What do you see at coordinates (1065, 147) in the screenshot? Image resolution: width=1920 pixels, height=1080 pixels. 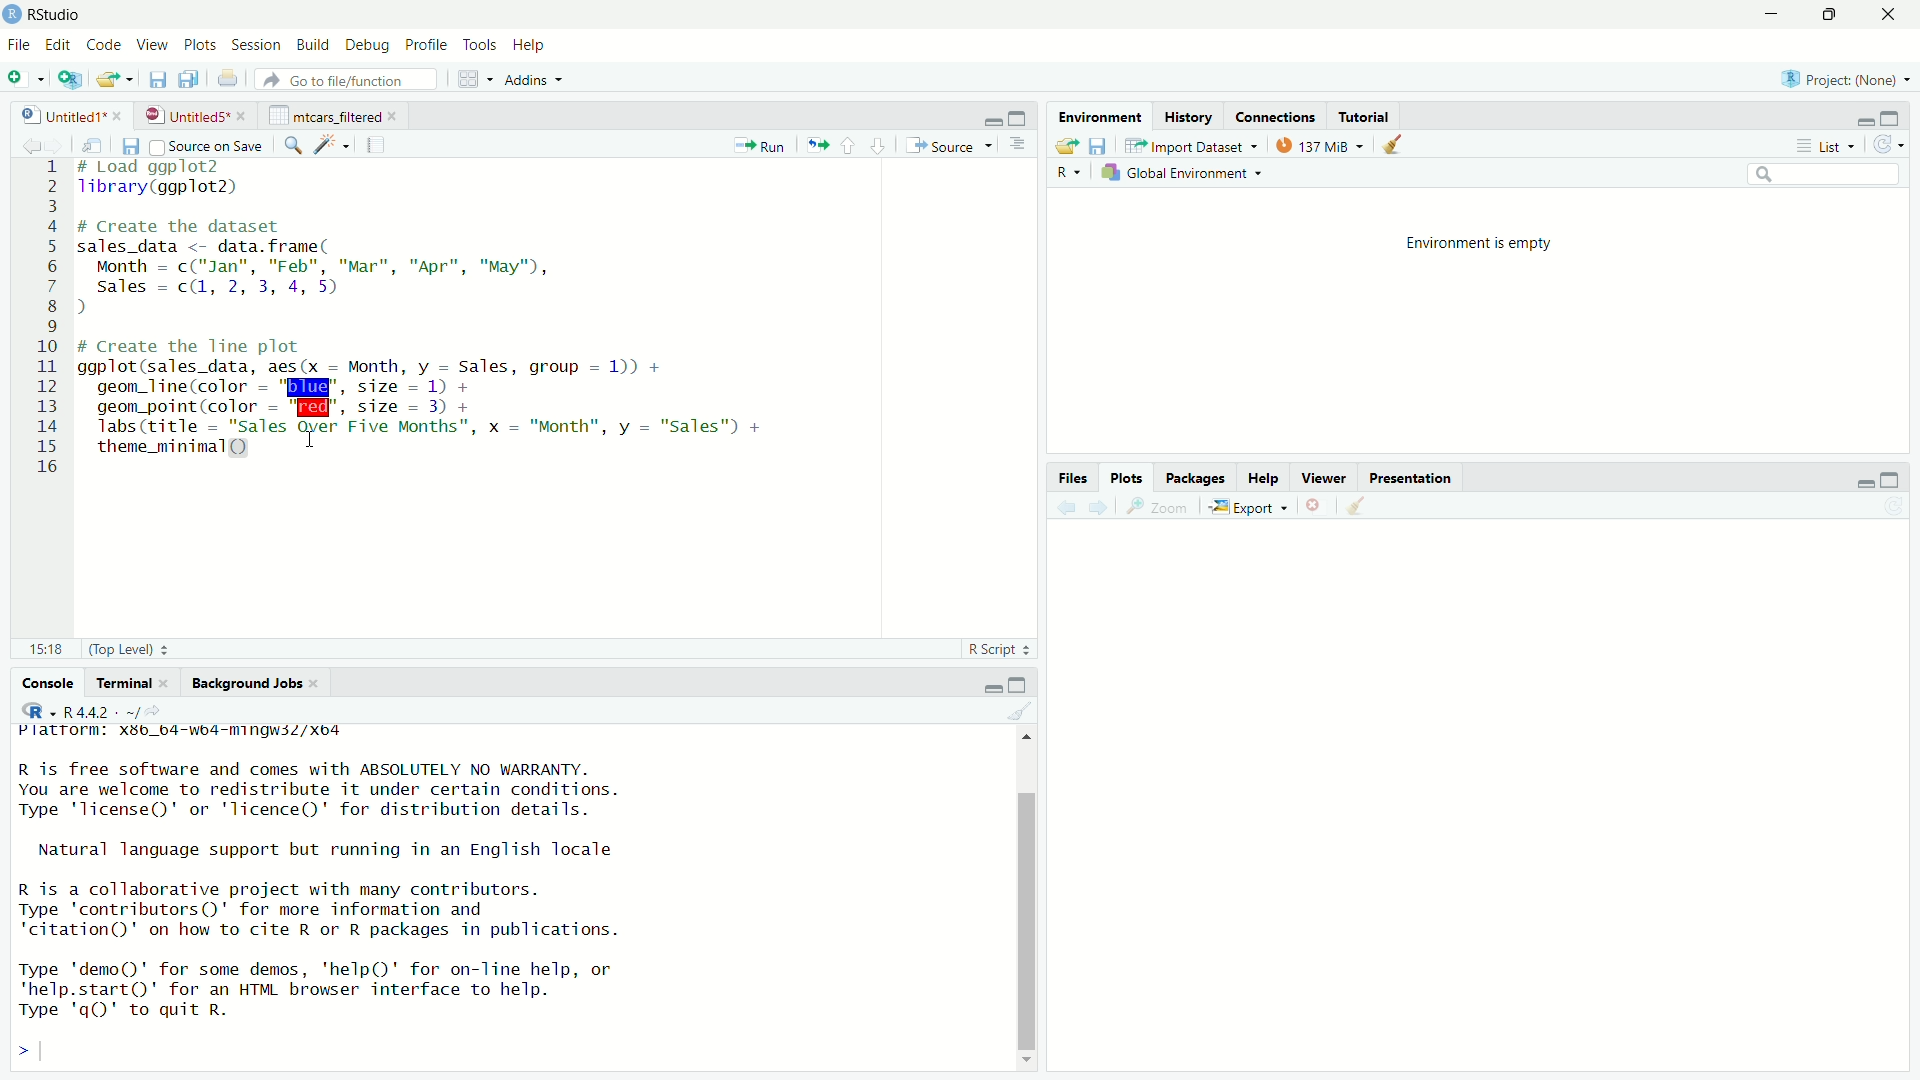 I see `open file` at bounding box center [1065, 147].